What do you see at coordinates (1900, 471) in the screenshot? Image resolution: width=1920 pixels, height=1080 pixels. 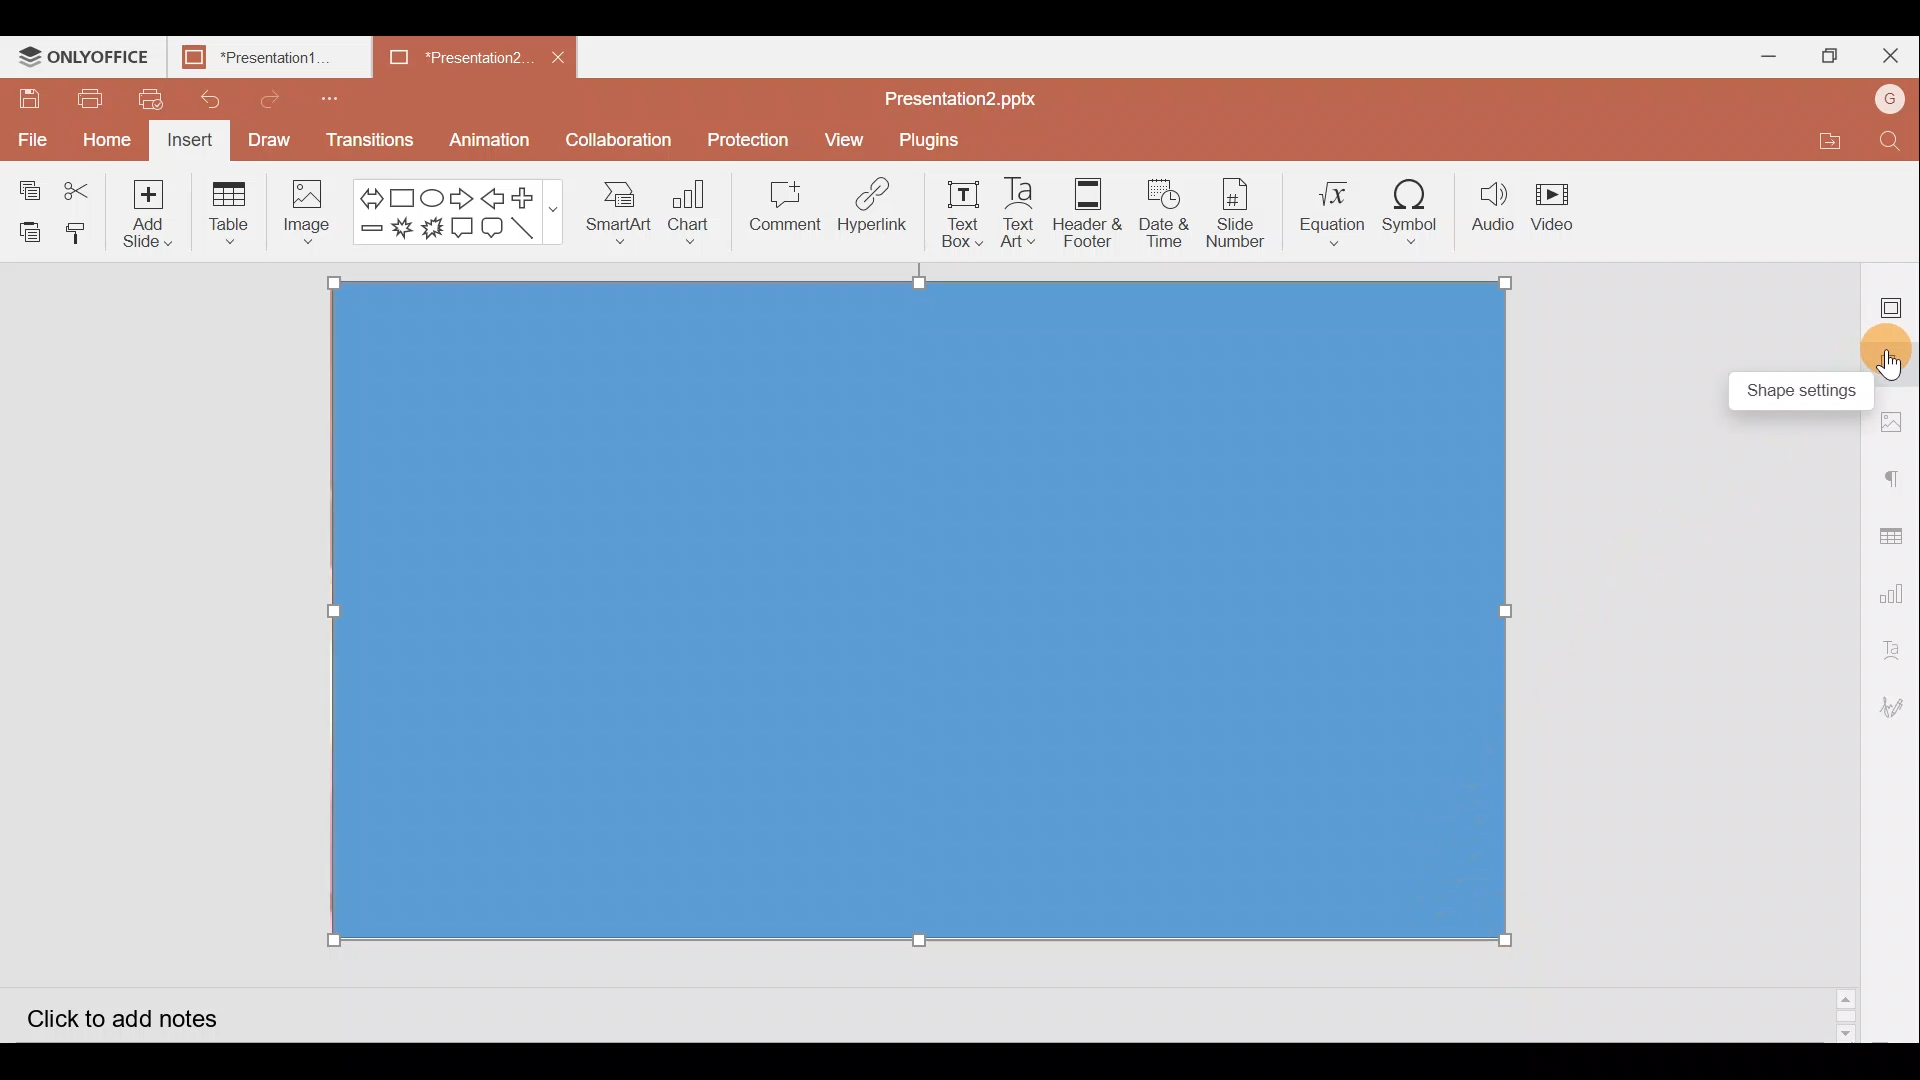 I see `Paragraph settings` at bounding box center [1900, 471].